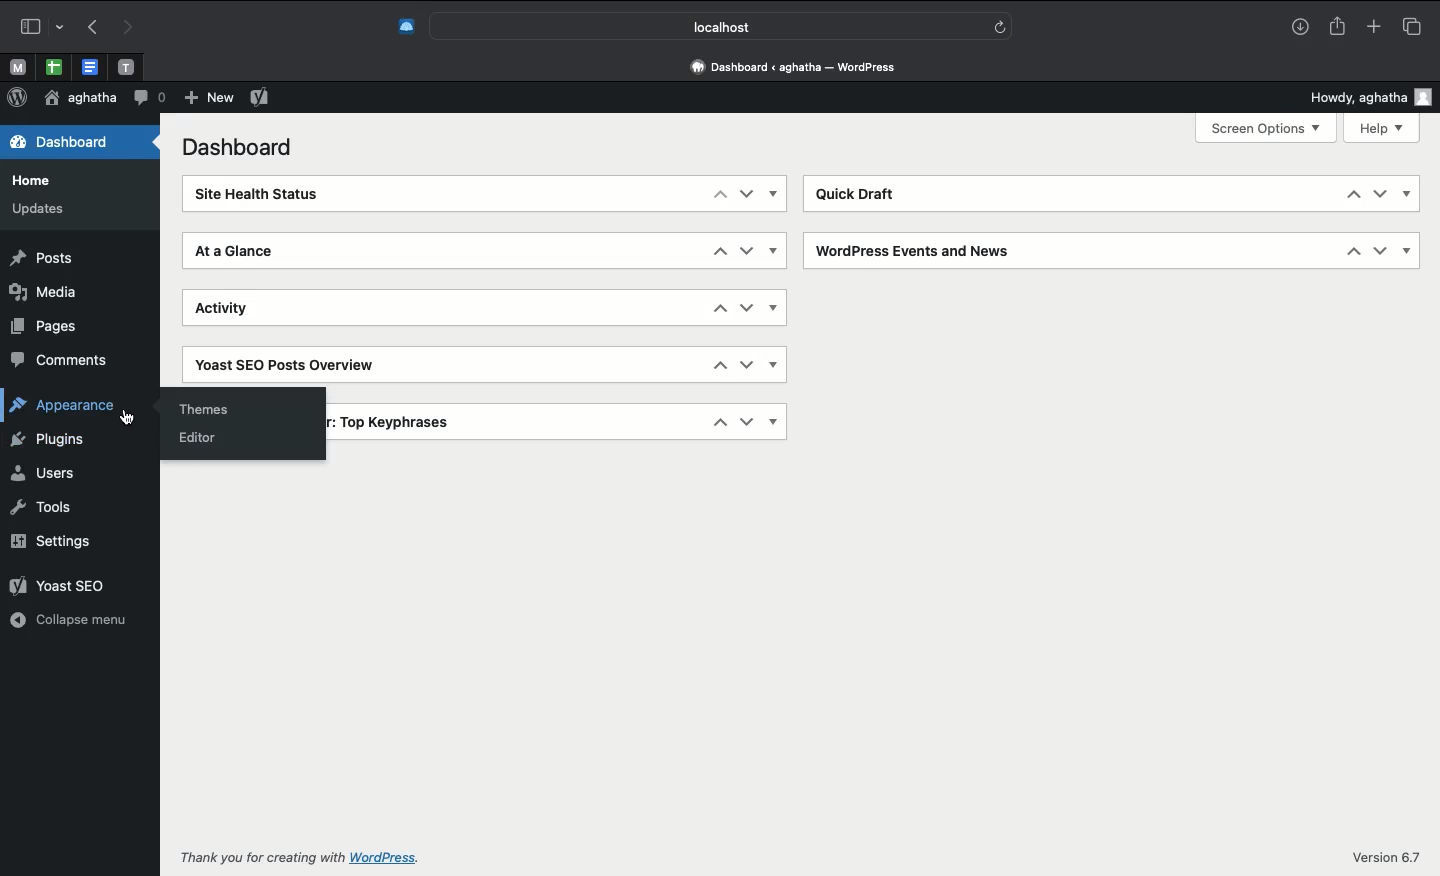  Describe the element at coordinates (206, 407) in the screenshot. I see `Themes` at that location.